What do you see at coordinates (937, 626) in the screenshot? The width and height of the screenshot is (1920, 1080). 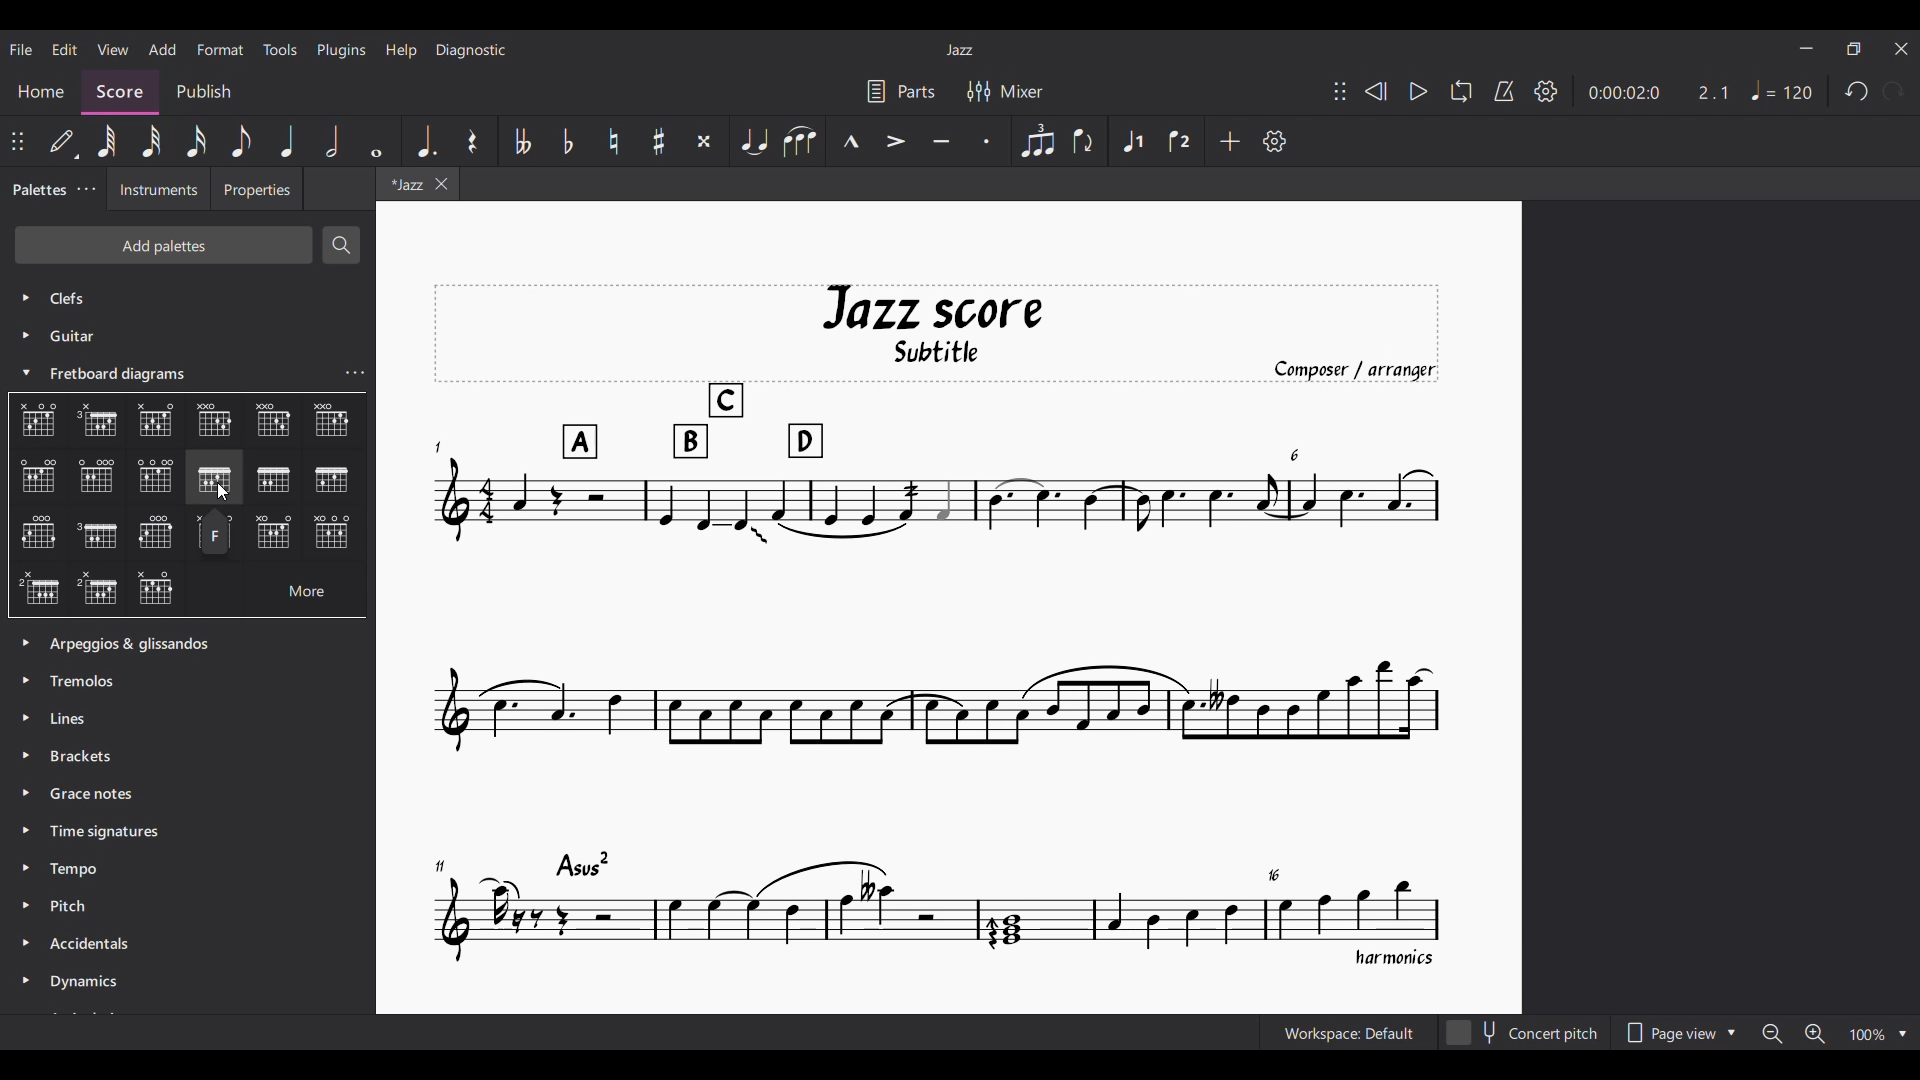 I see `Current score` at bounding box center [937, 626].